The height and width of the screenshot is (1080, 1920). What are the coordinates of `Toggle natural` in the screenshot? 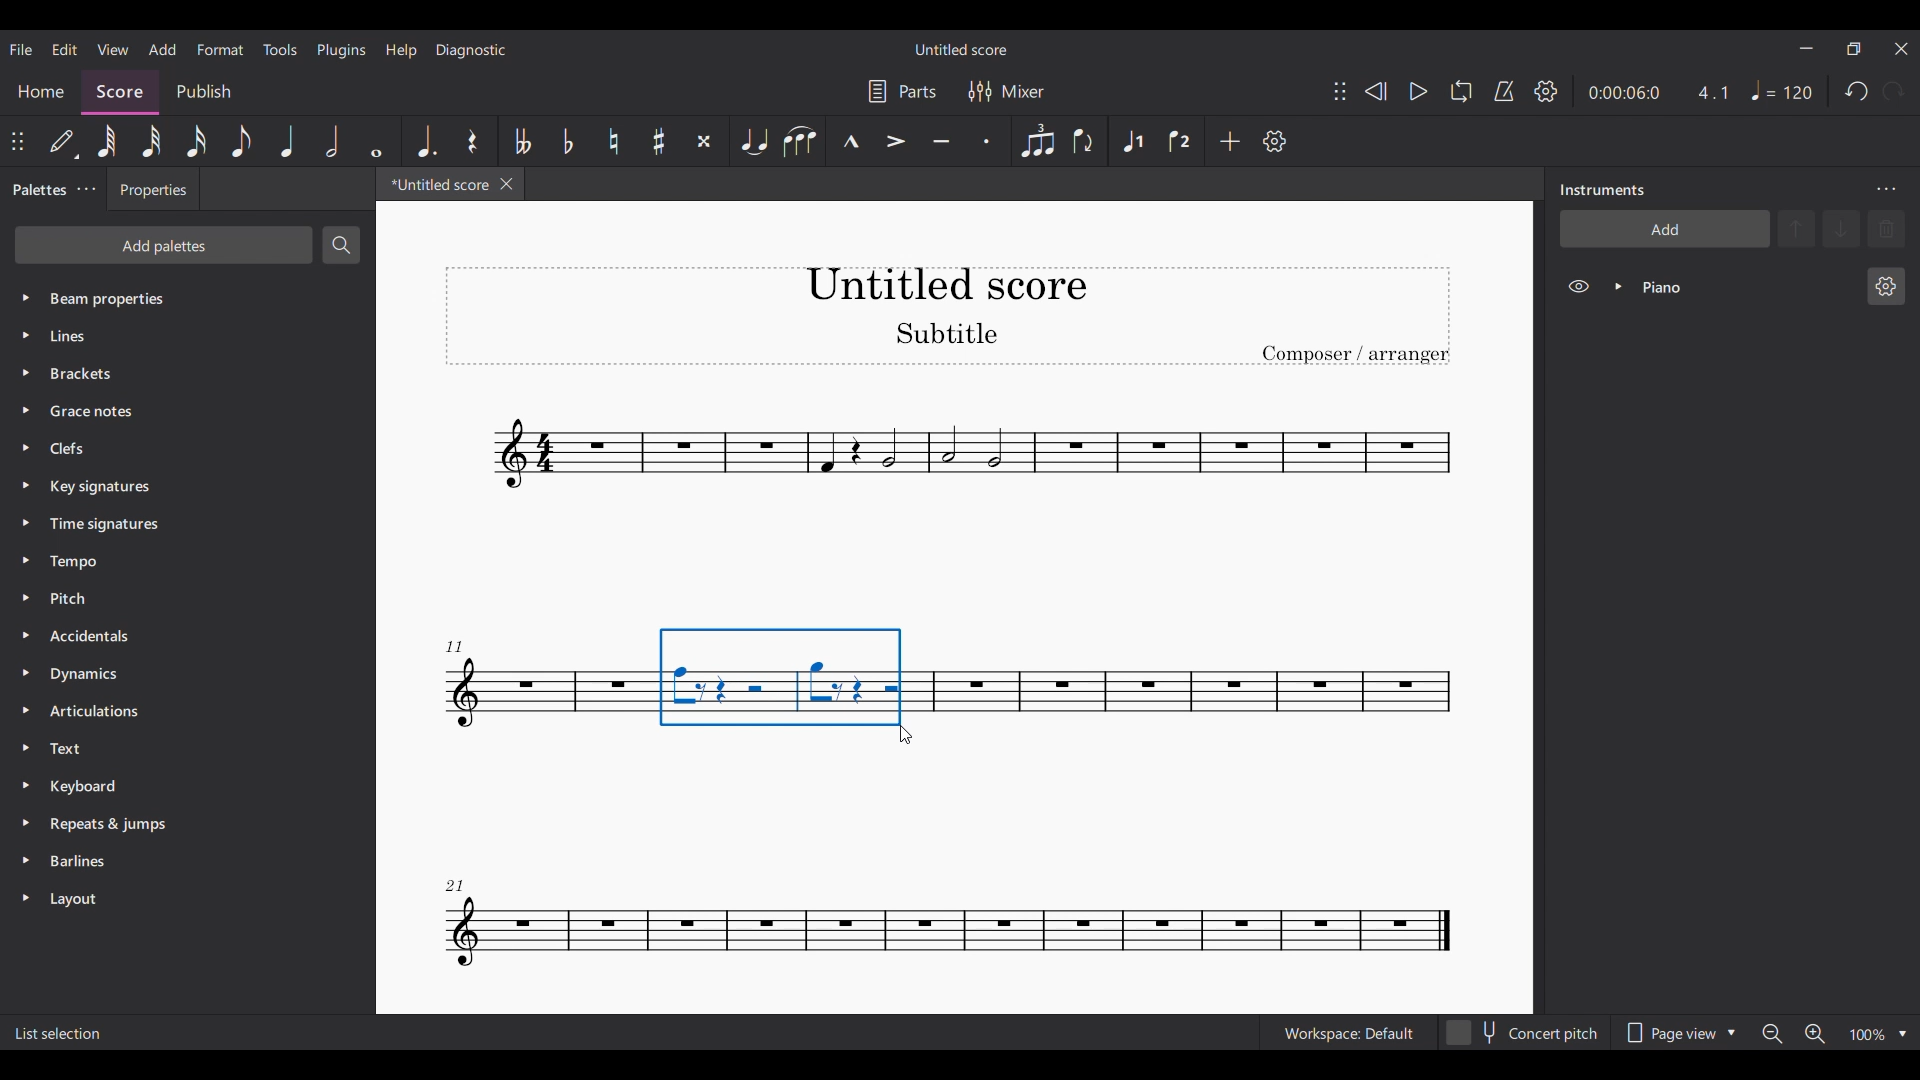 It's located at (613, 141).